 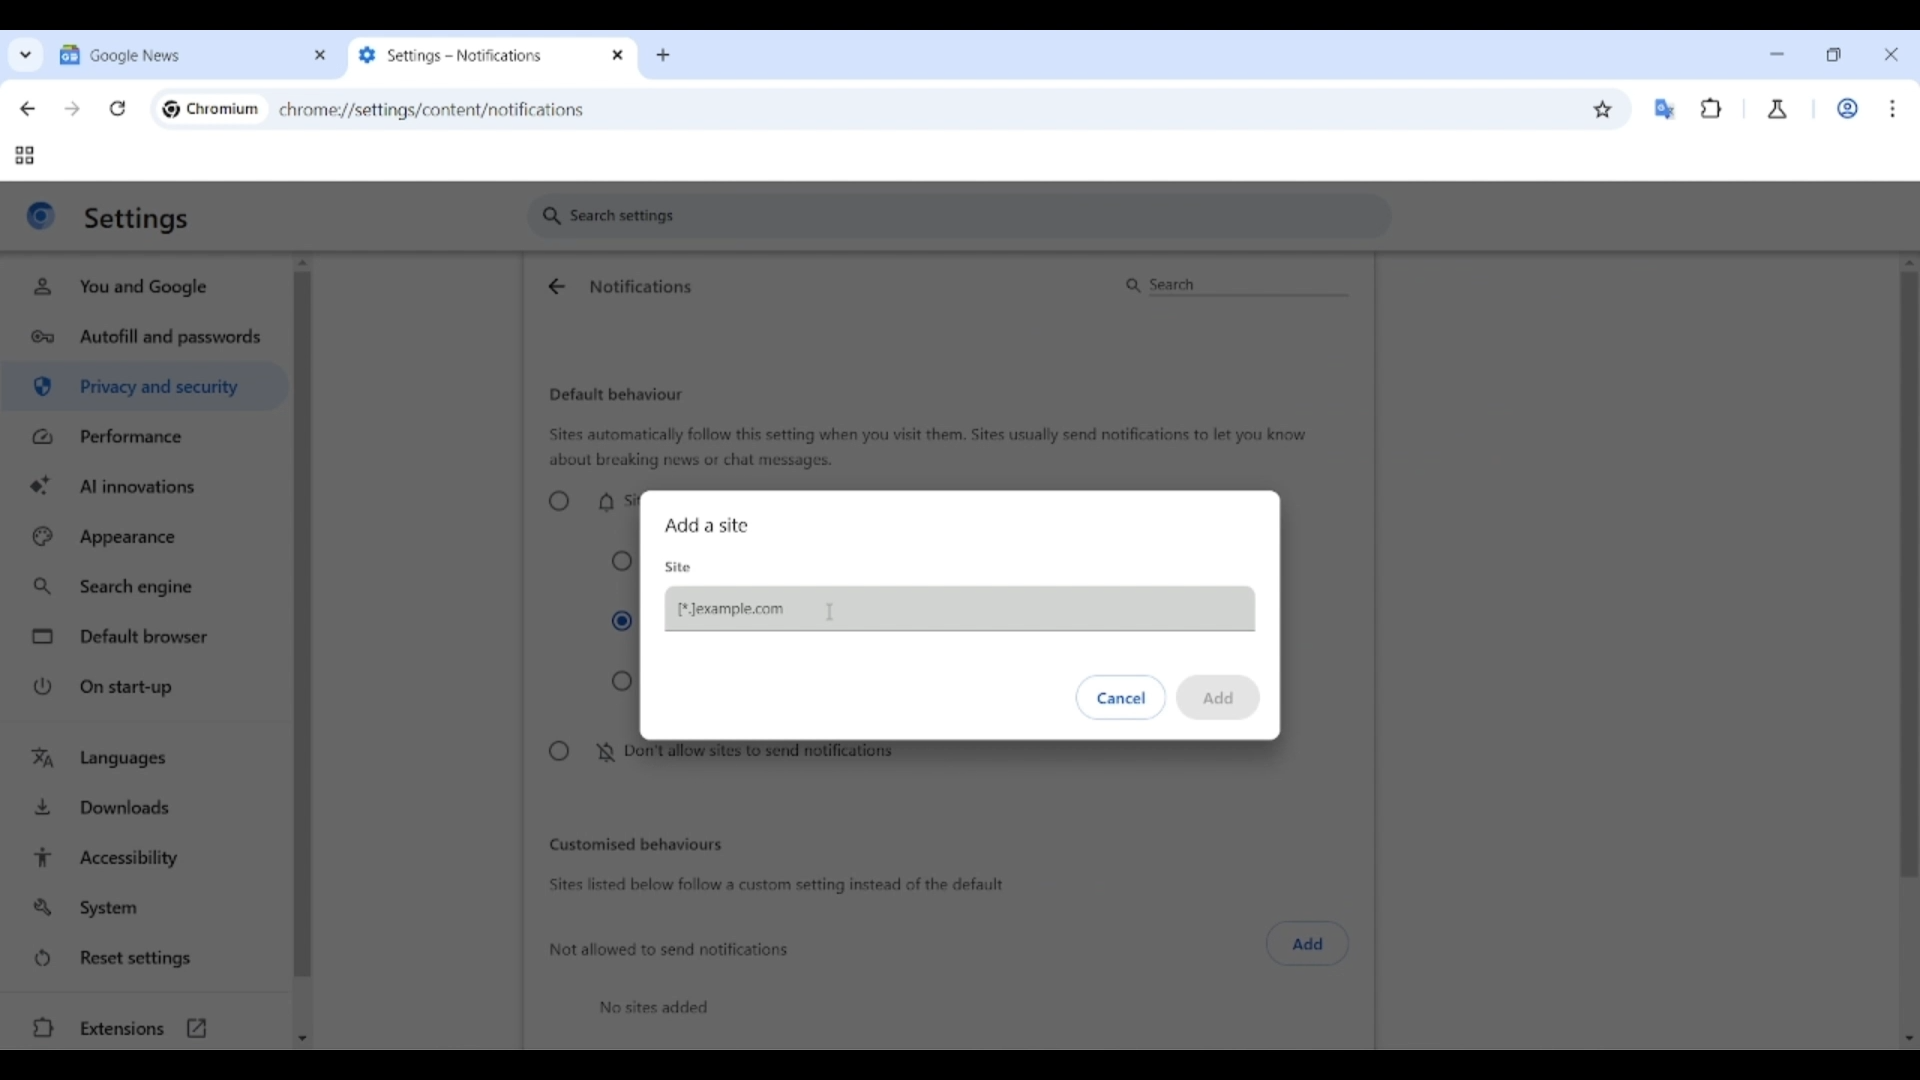 I want to click on Performance , so click(x=144, y=436).